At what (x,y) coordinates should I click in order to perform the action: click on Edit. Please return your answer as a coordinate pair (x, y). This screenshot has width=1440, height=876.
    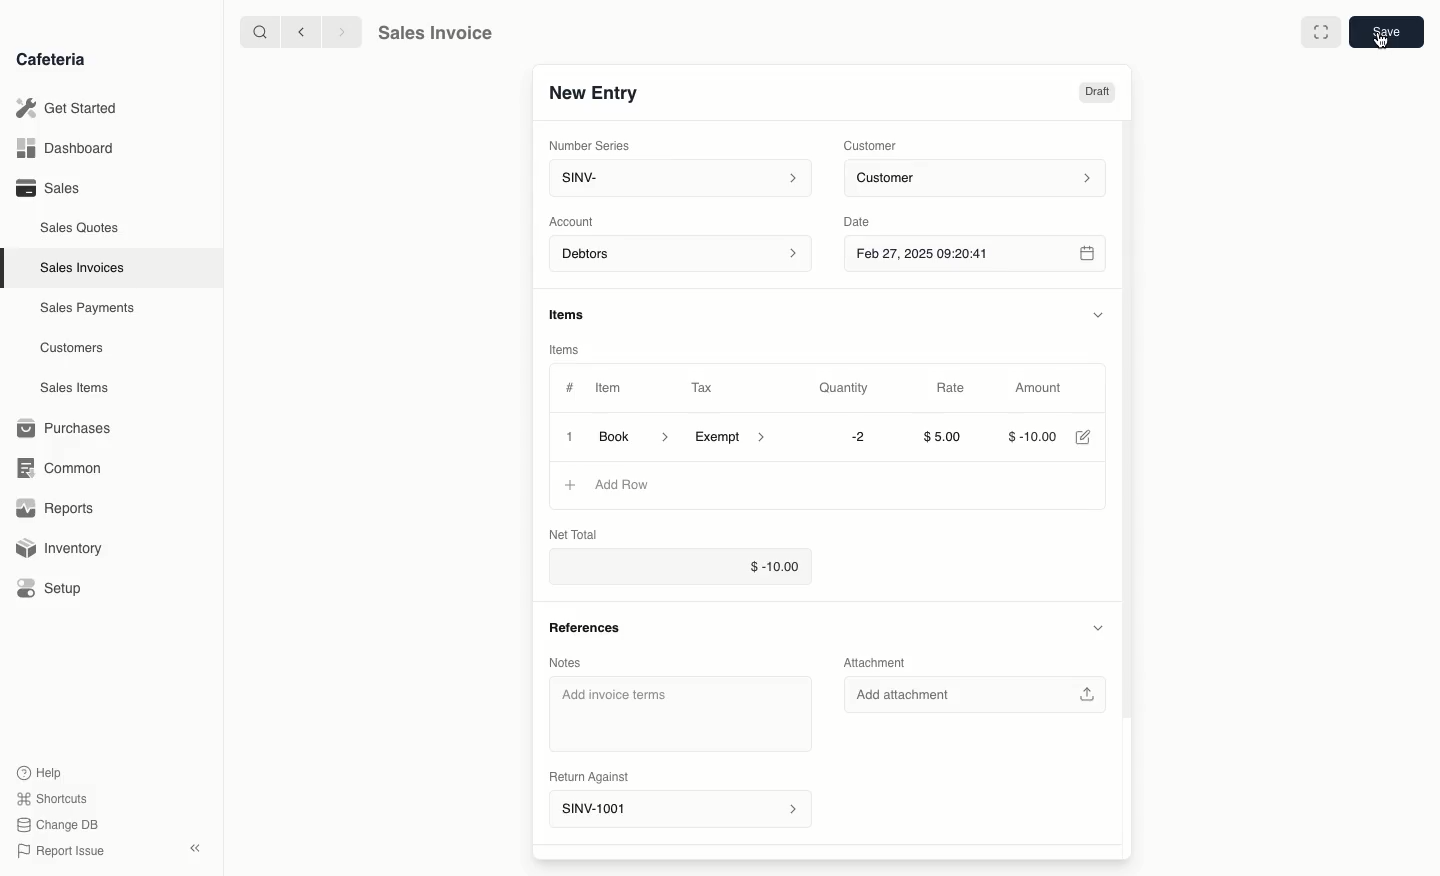
    Looking at the image, I should click on (1091, 437).